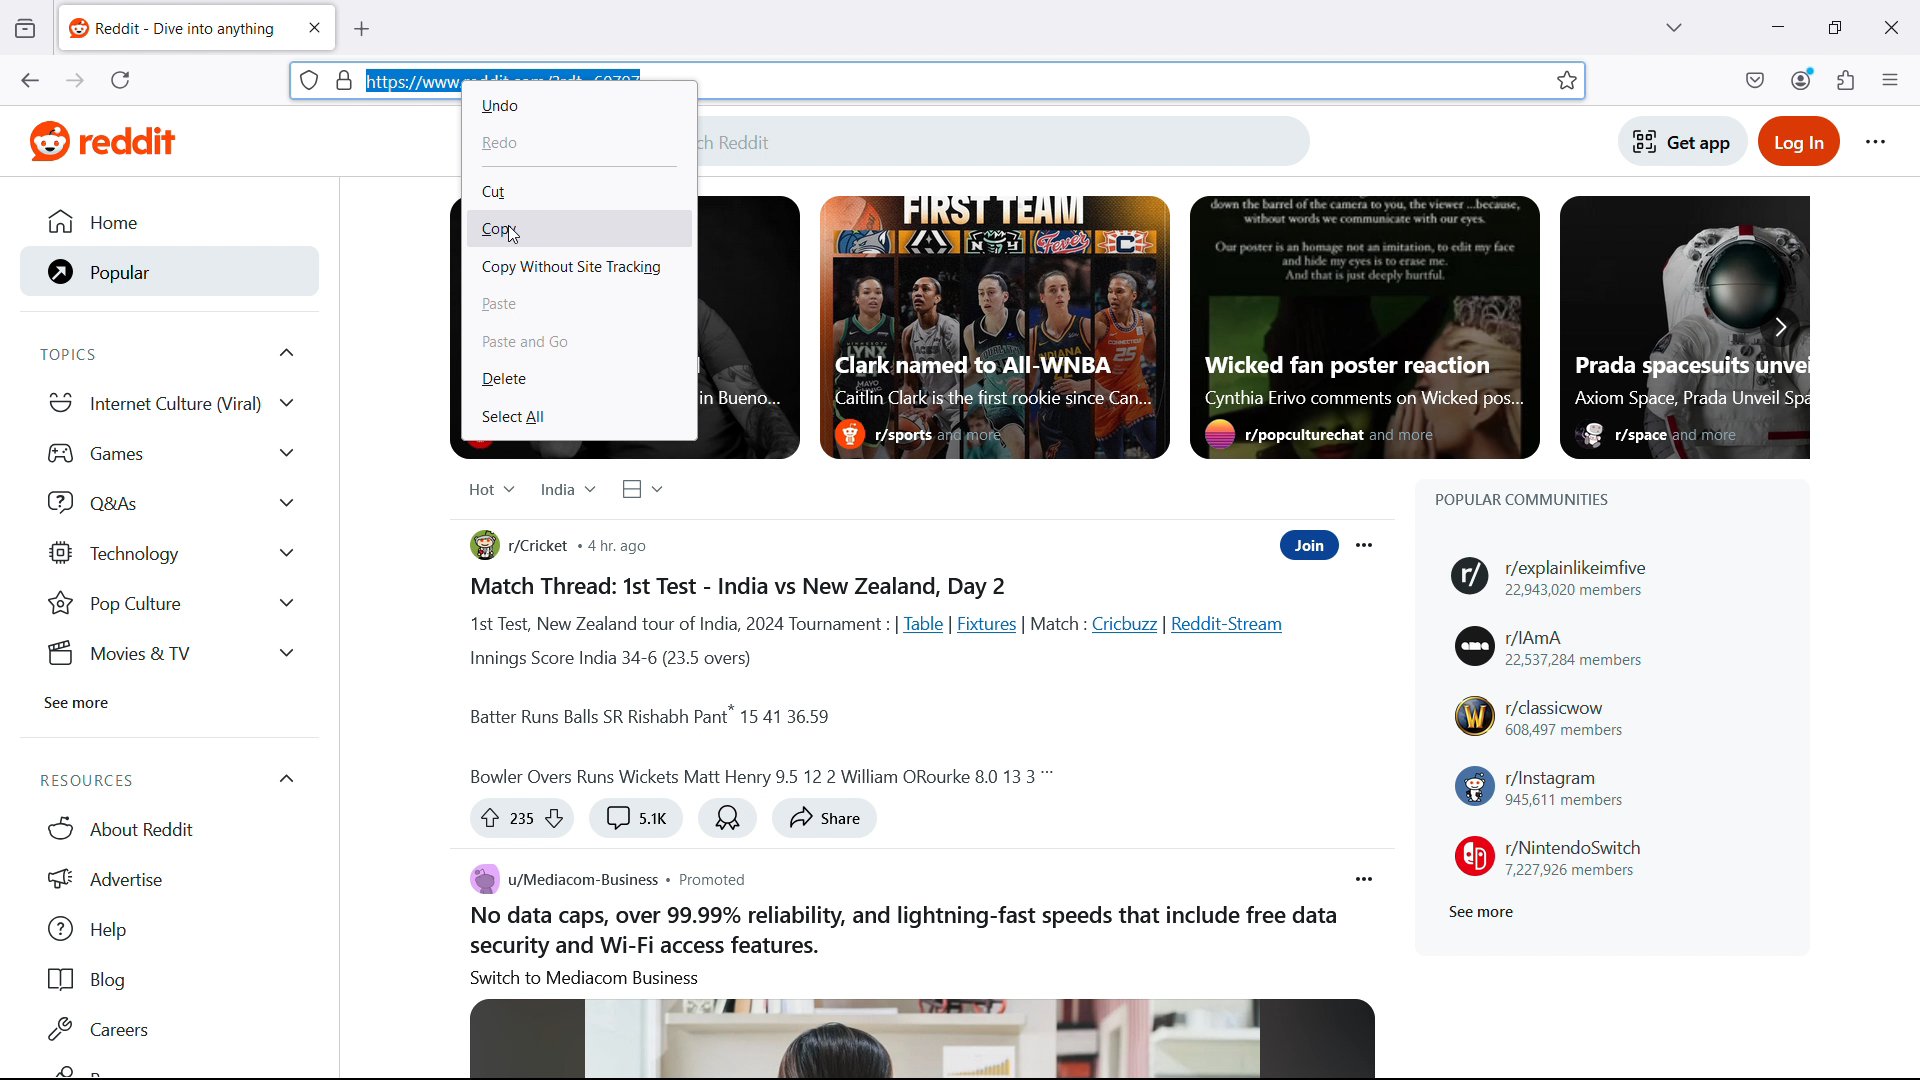  I want to click on help, so click(168, 930).